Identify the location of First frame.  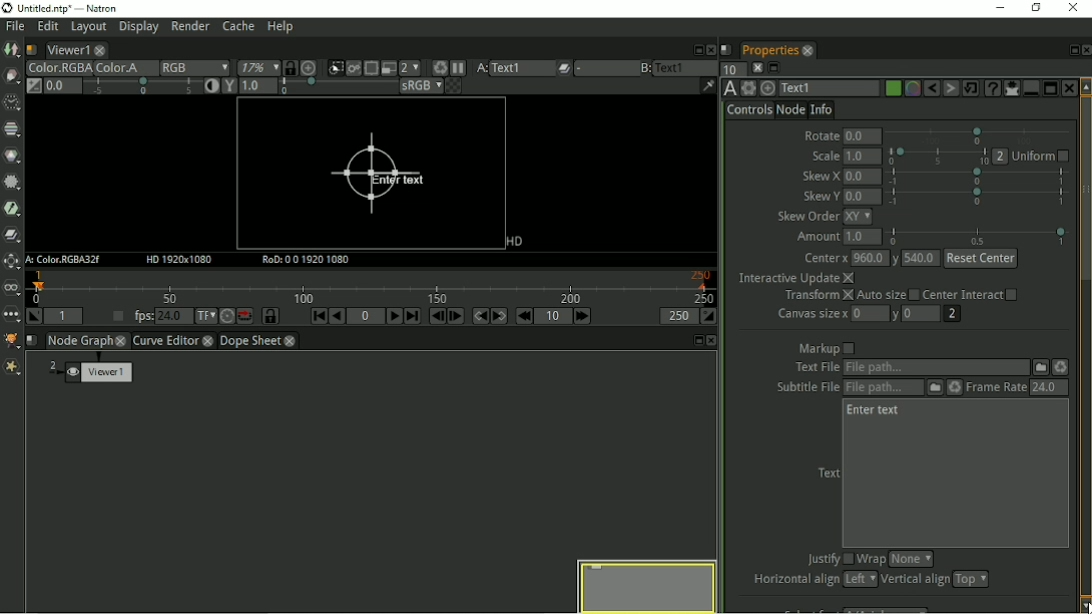
(319, 316).